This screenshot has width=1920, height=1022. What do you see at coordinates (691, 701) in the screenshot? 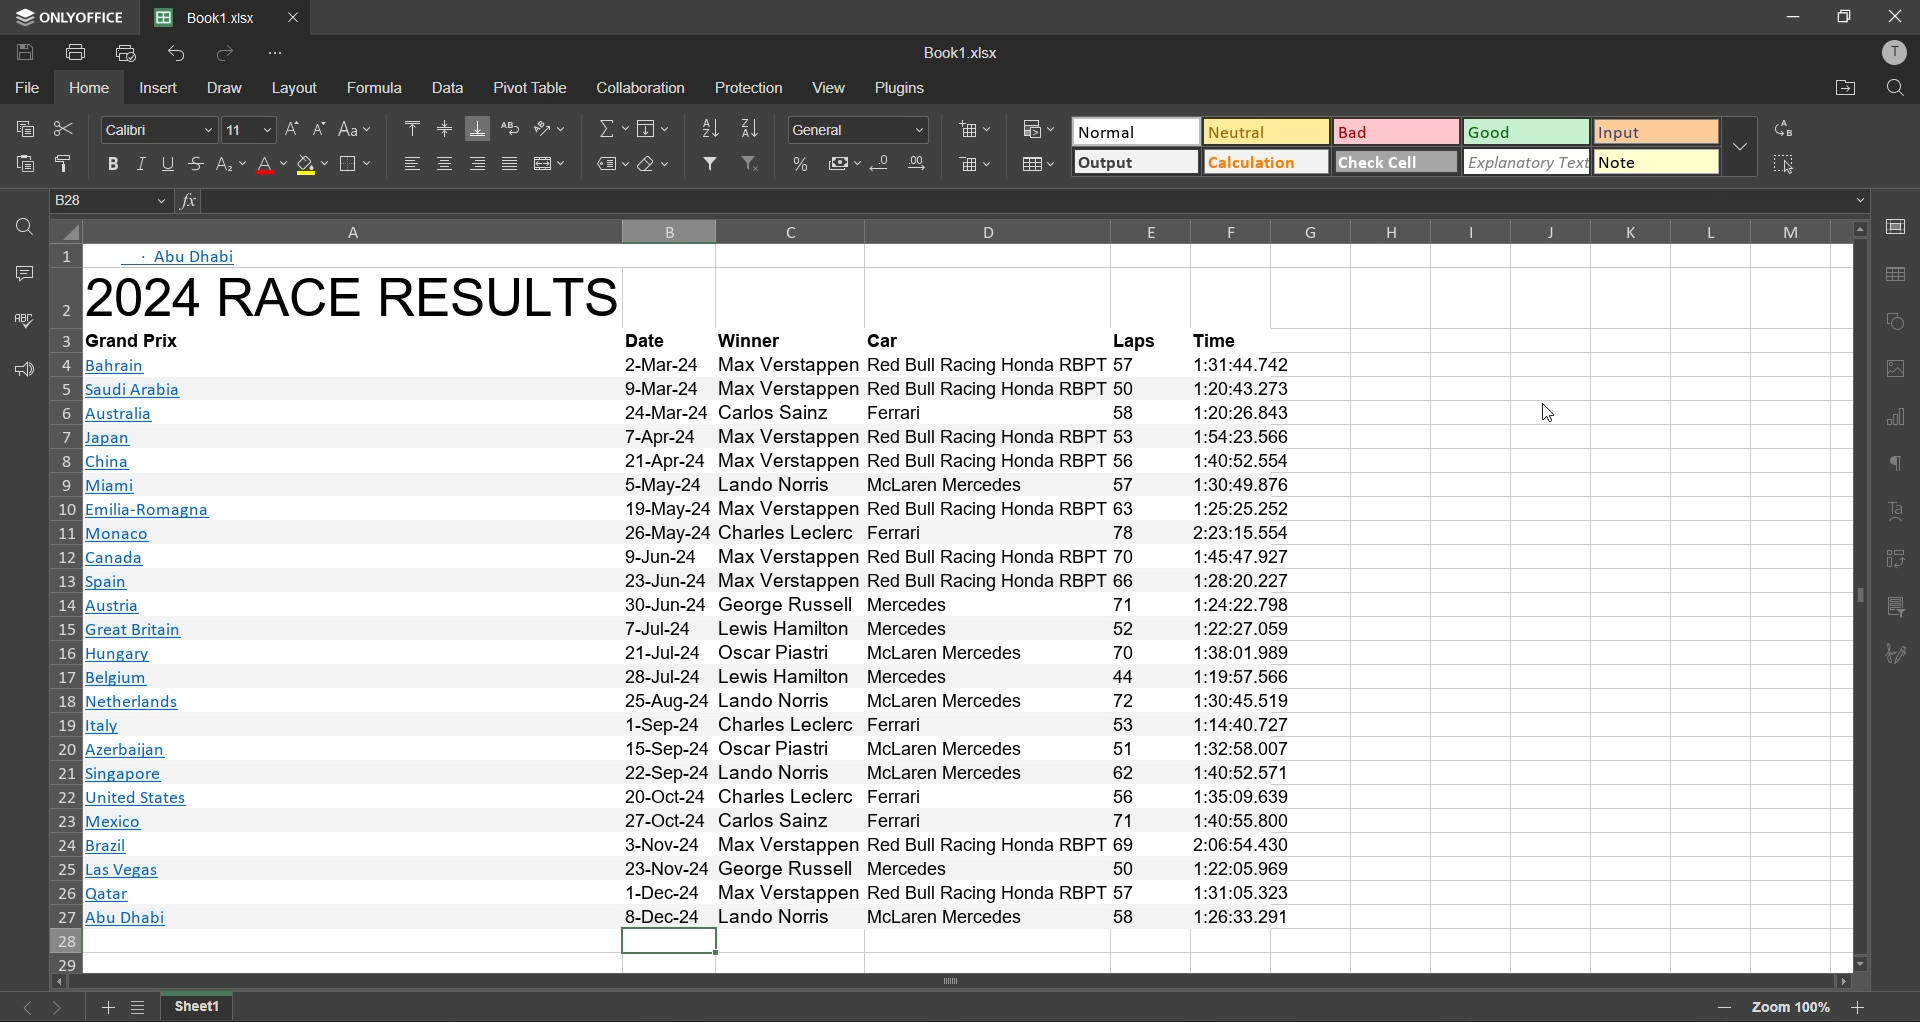
I see `INetherlands 25-Aug-24 Lando Norris McLaren Mercedes 72 1:30:45.519` at bounding box center [691, 701].